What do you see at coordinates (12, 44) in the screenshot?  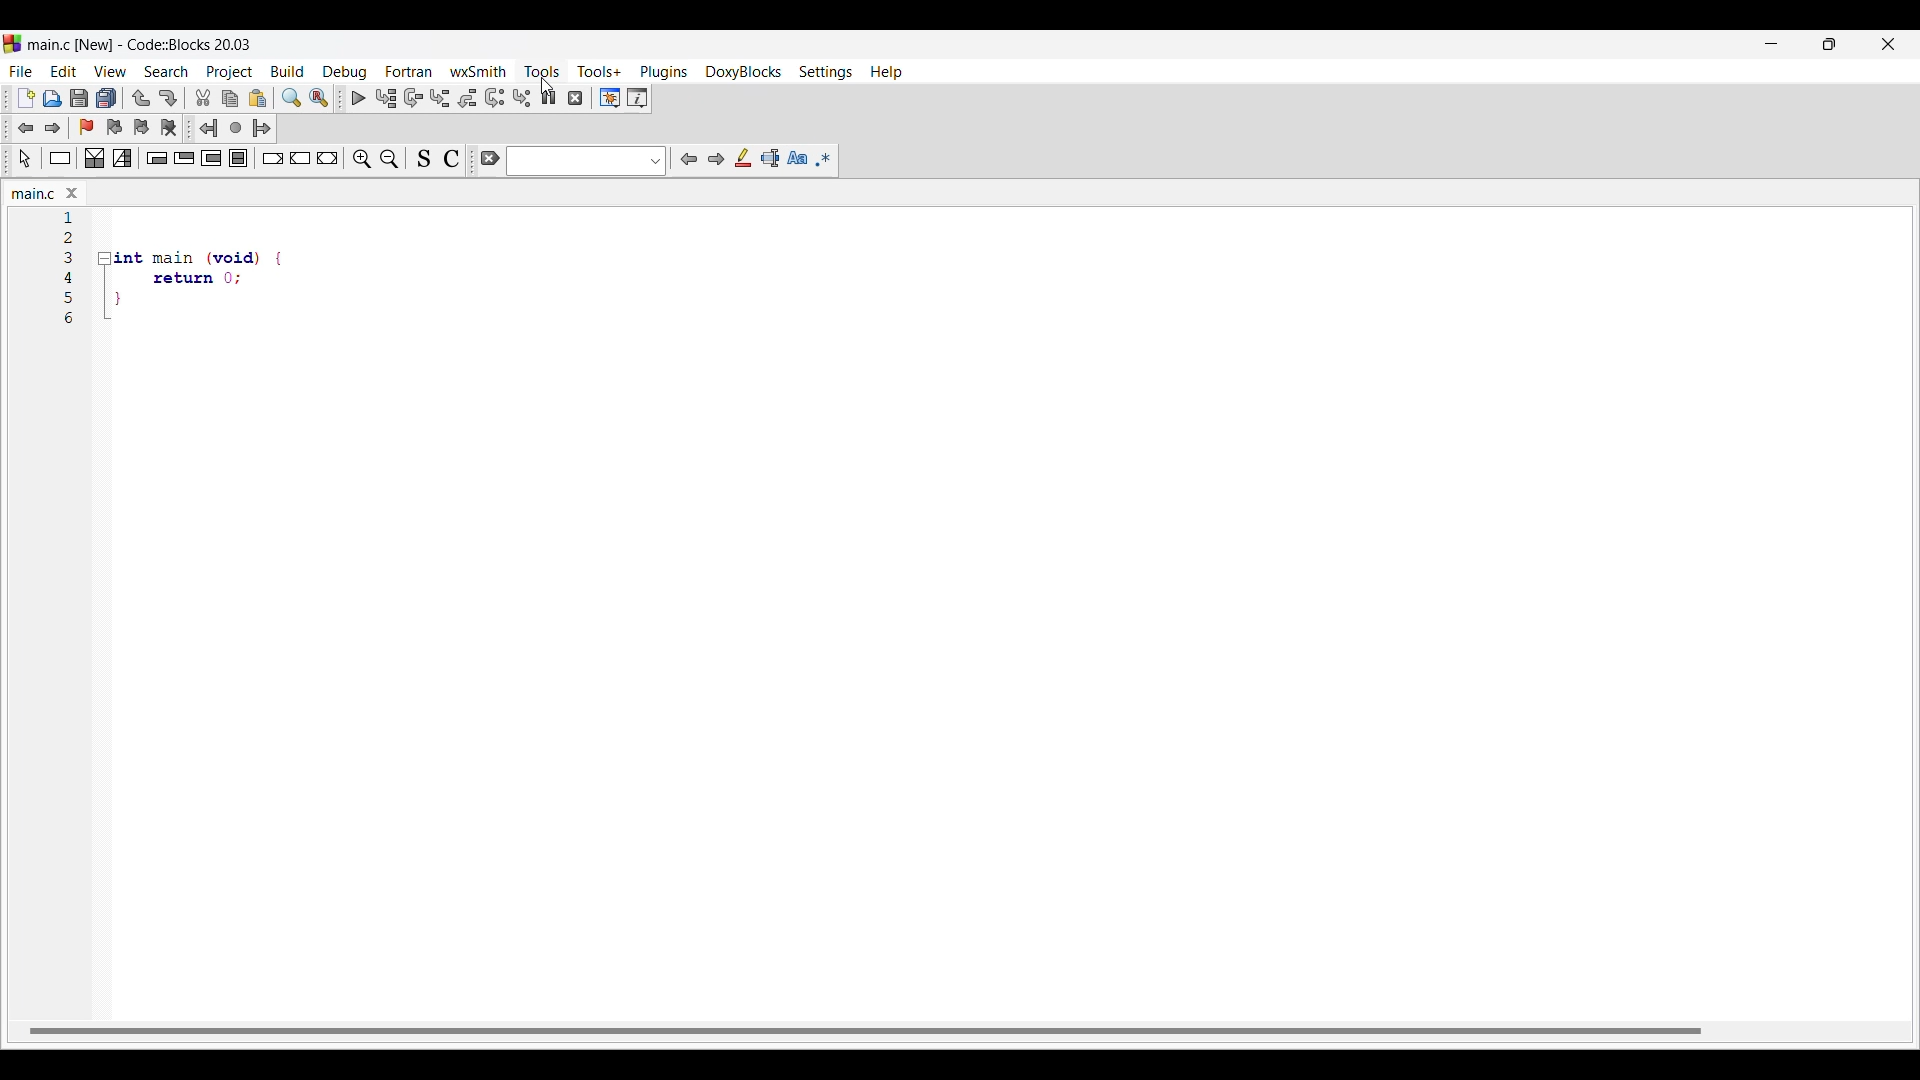 I see `codeblock  logo` at bounding box center [12, 44].